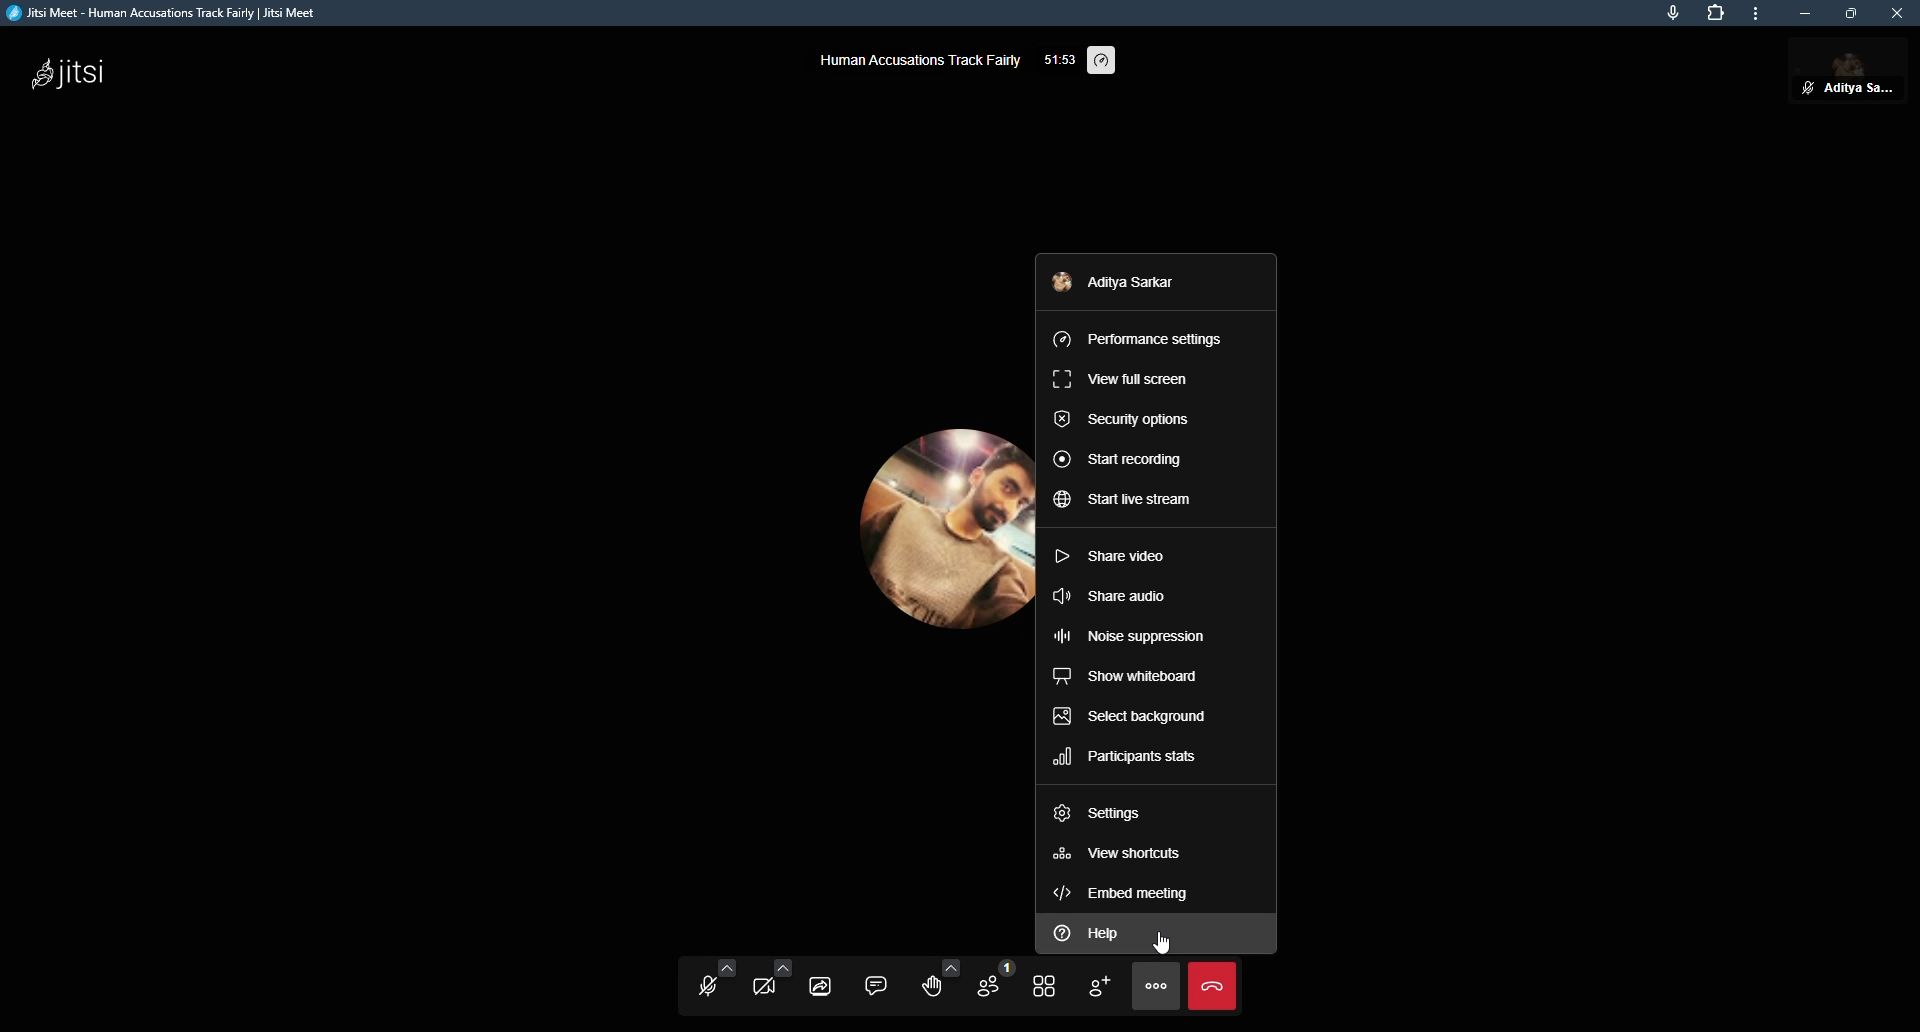  Describe the element at coordinates (1093, 812) in the screenshot. I see `settings` at that location.